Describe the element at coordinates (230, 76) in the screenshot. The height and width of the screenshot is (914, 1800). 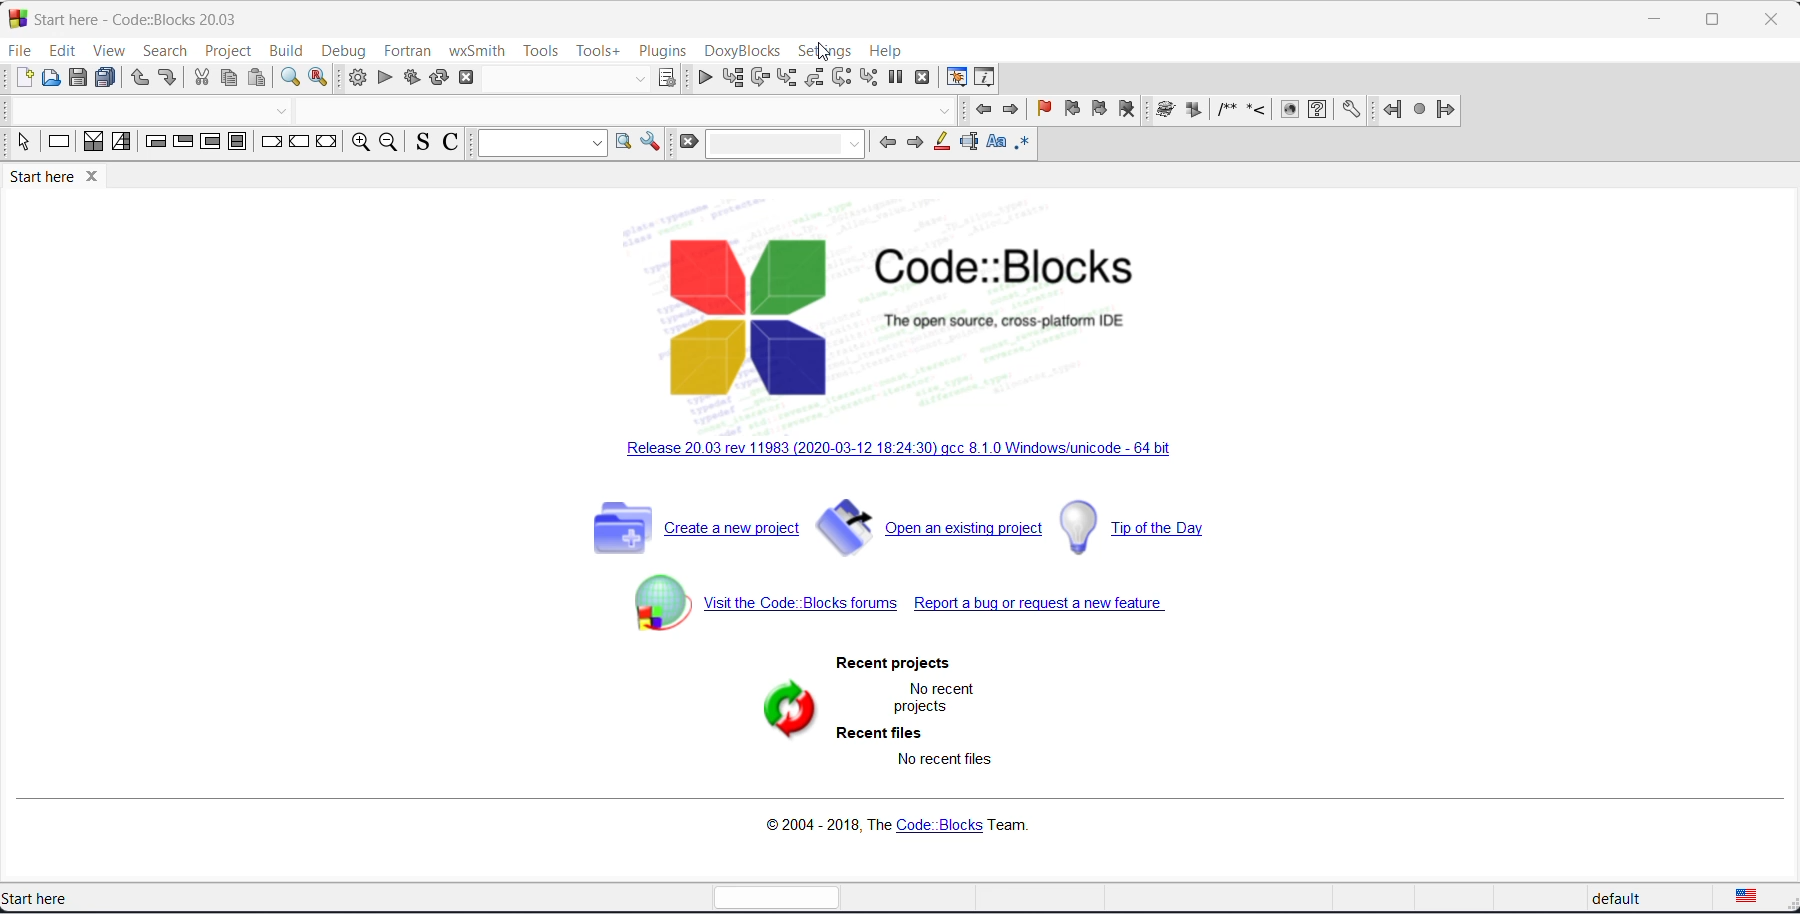
I see `copy` at that location.